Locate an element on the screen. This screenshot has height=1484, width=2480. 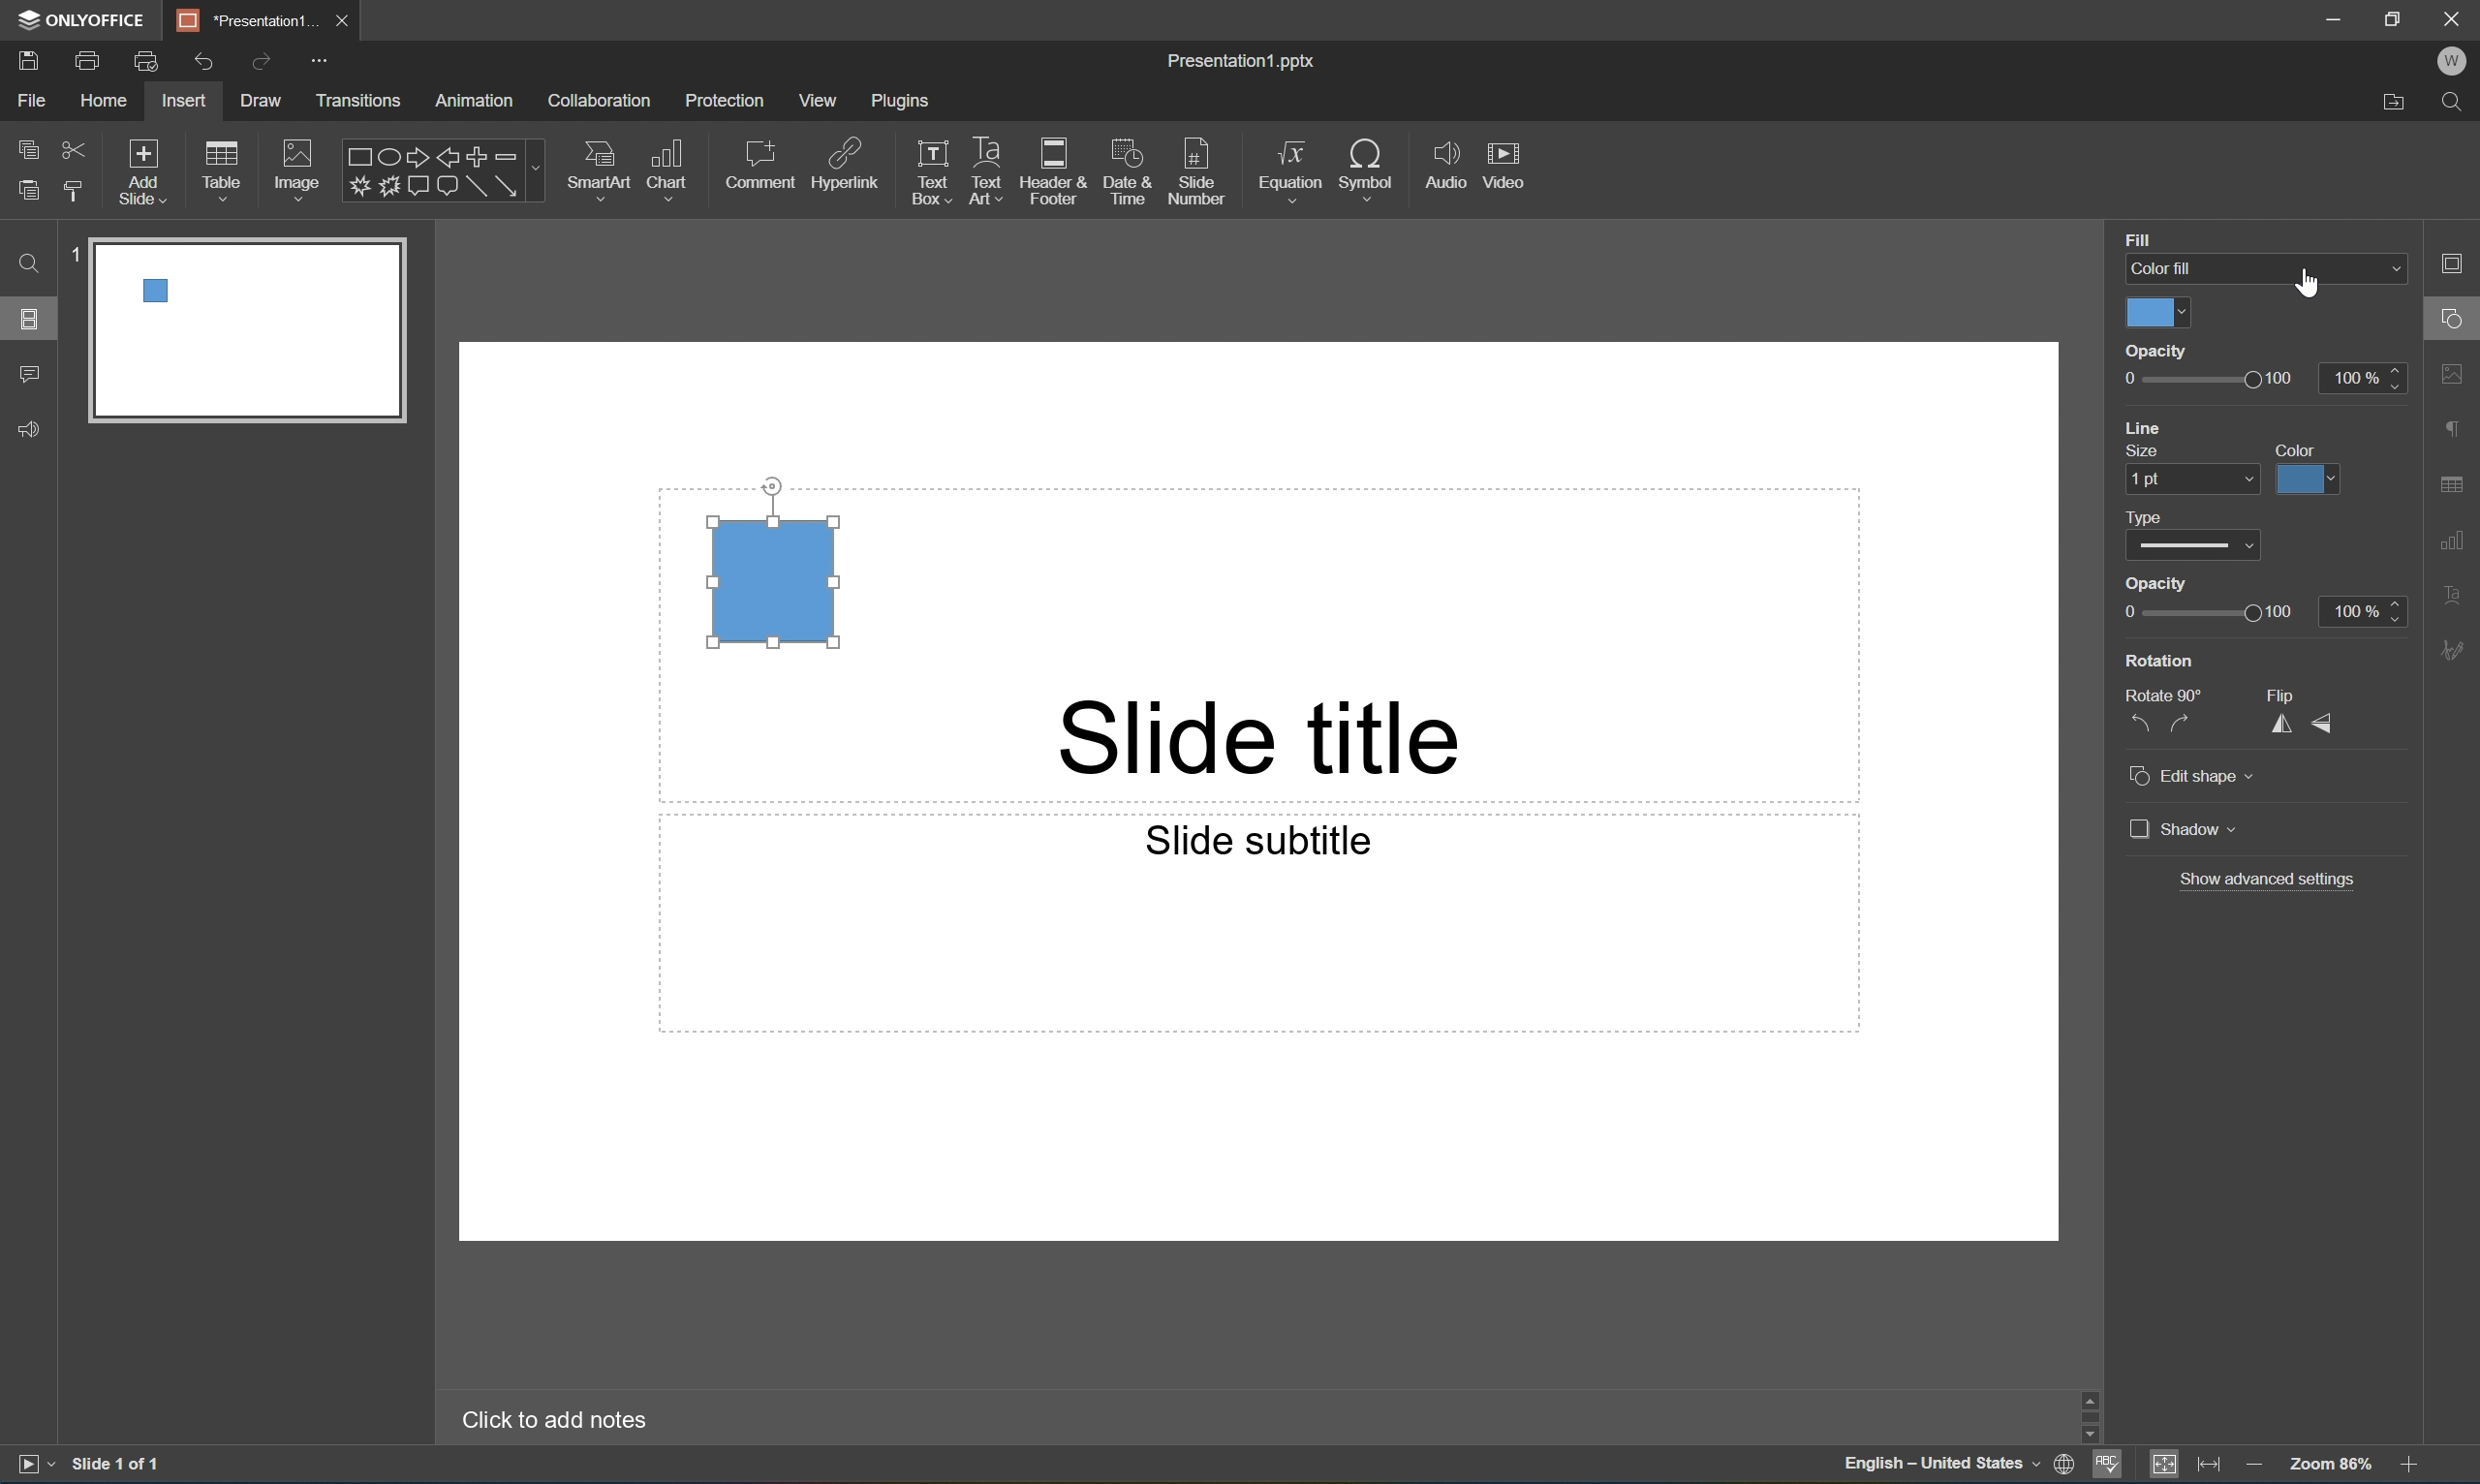
Close is located at coordinates (2458, 17).